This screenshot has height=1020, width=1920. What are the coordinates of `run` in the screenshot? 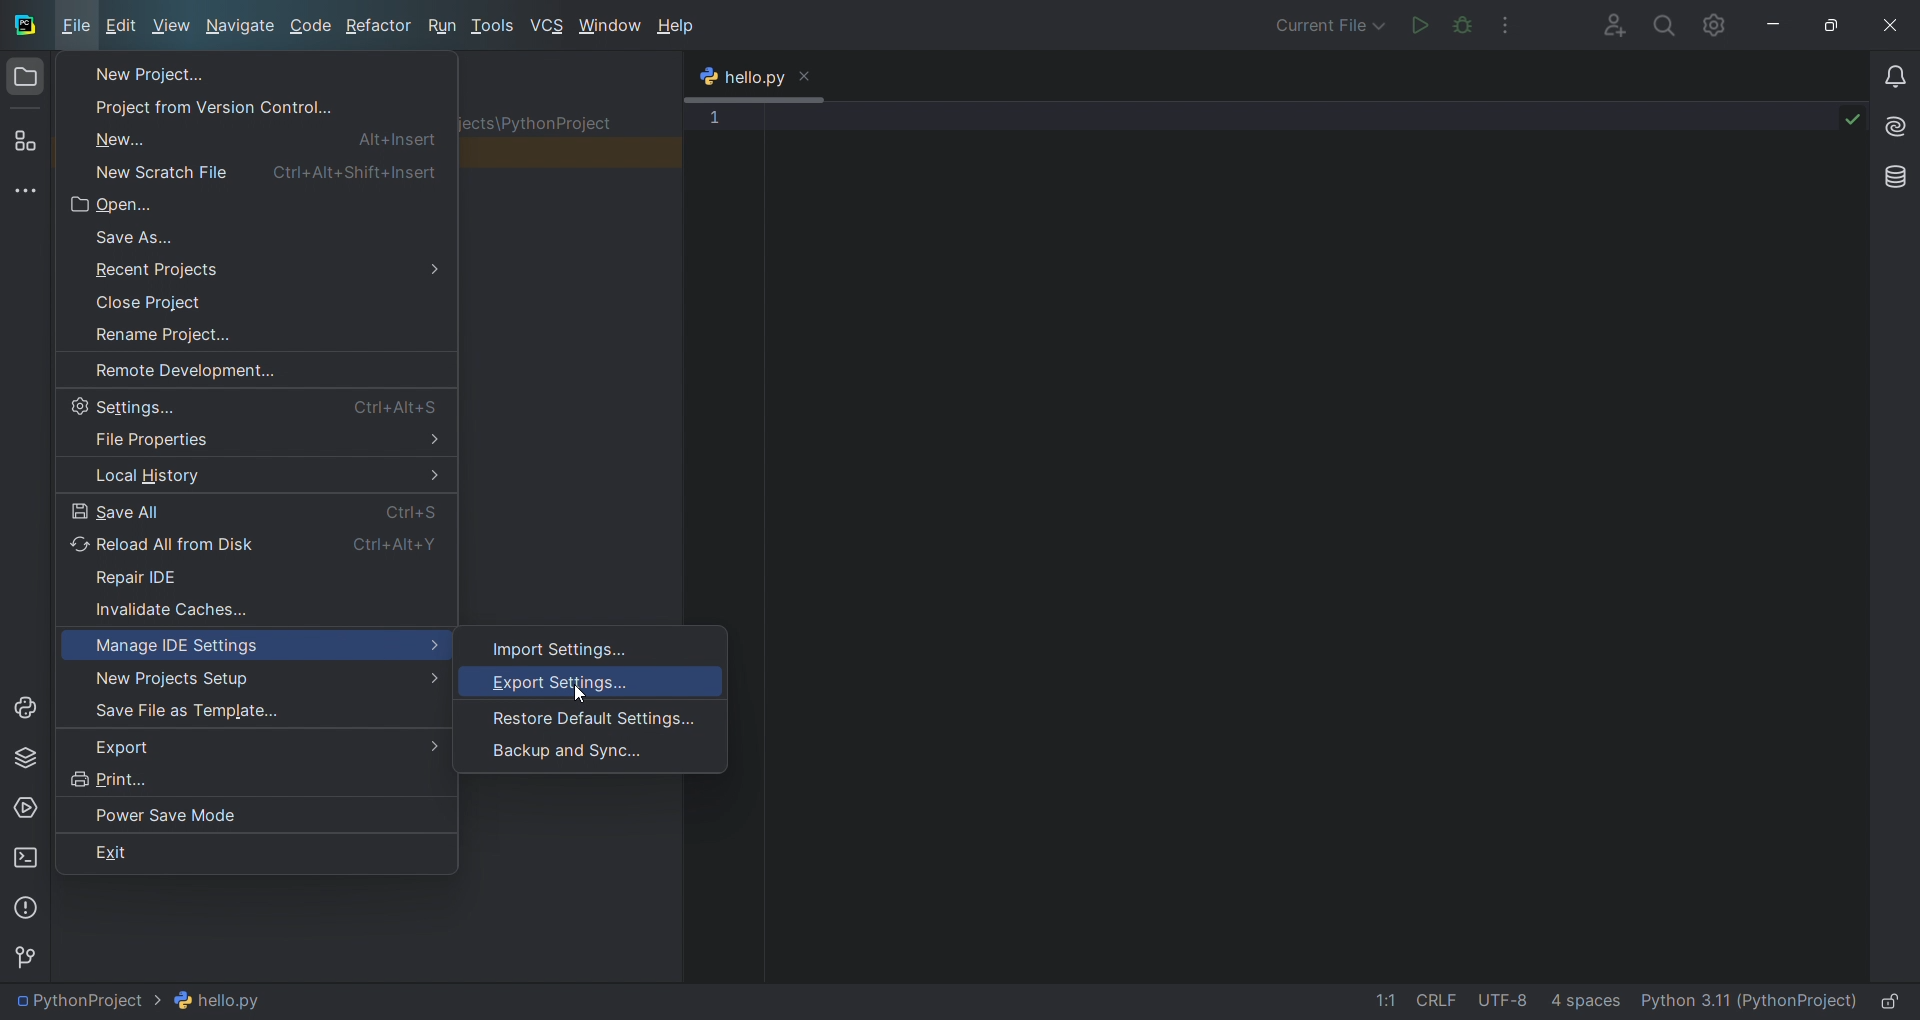 It's located at (1417, 23).